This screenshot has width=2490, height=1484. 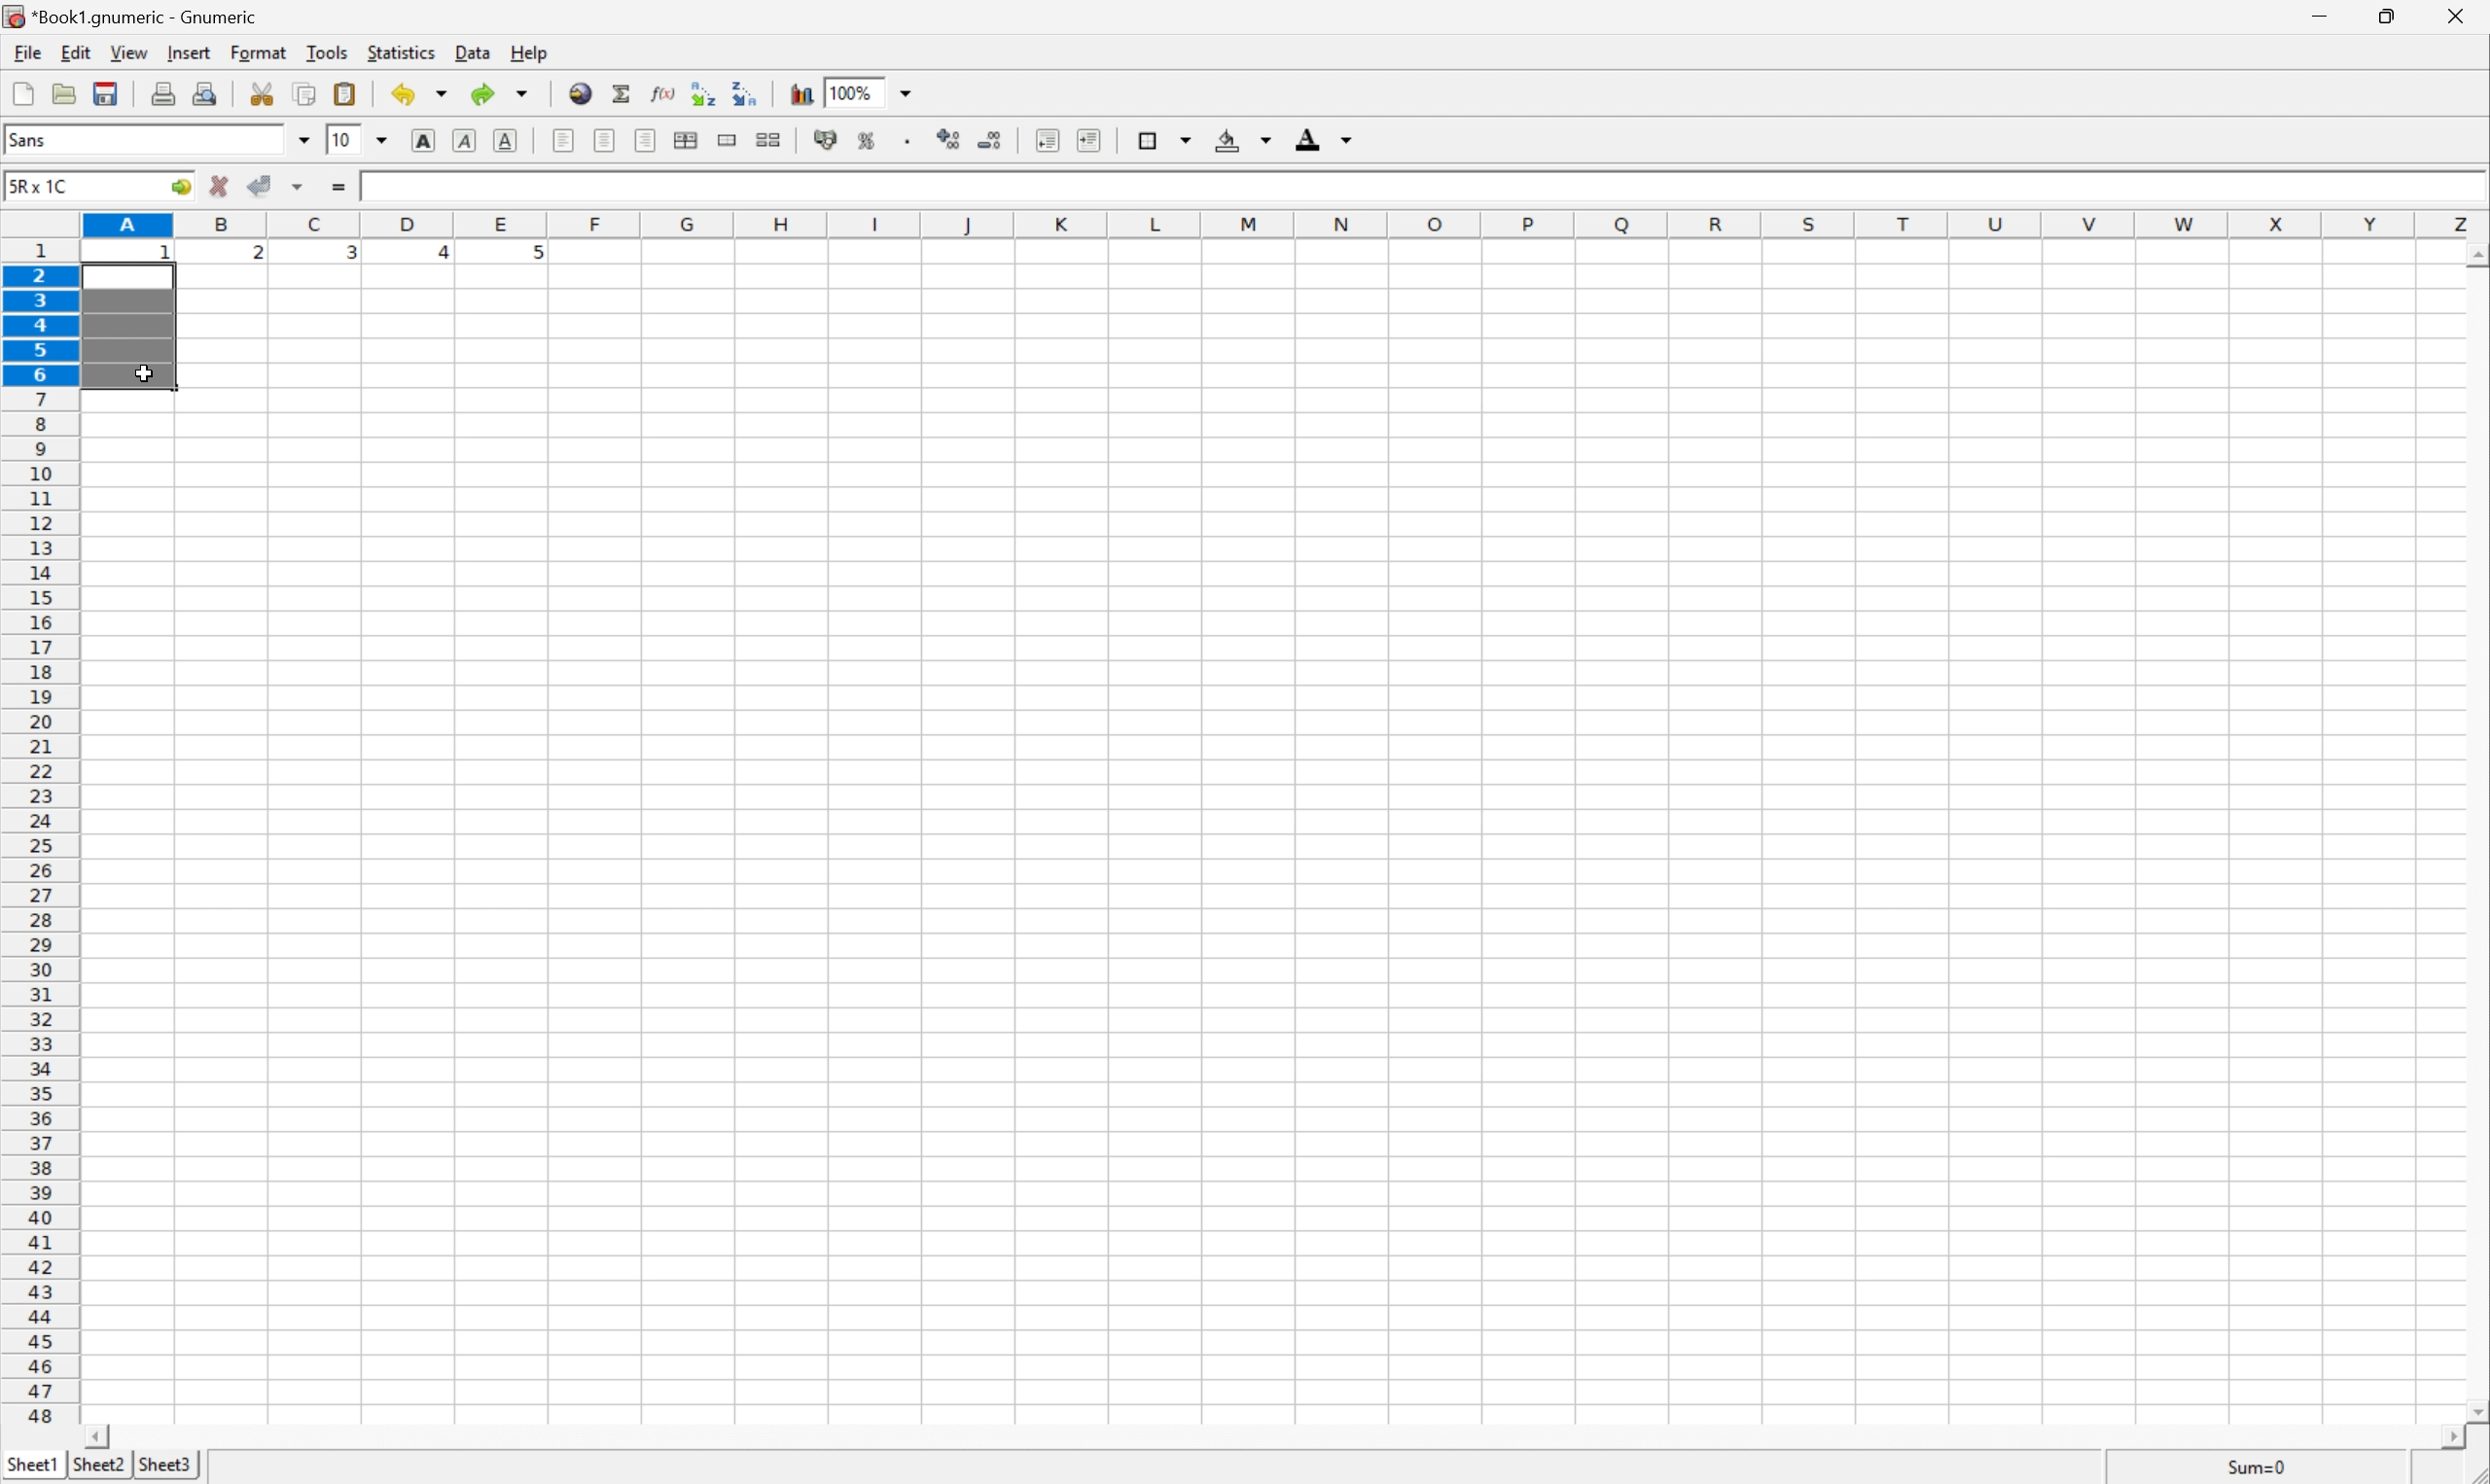 I want to click on underline, so click(x=508, y=140).